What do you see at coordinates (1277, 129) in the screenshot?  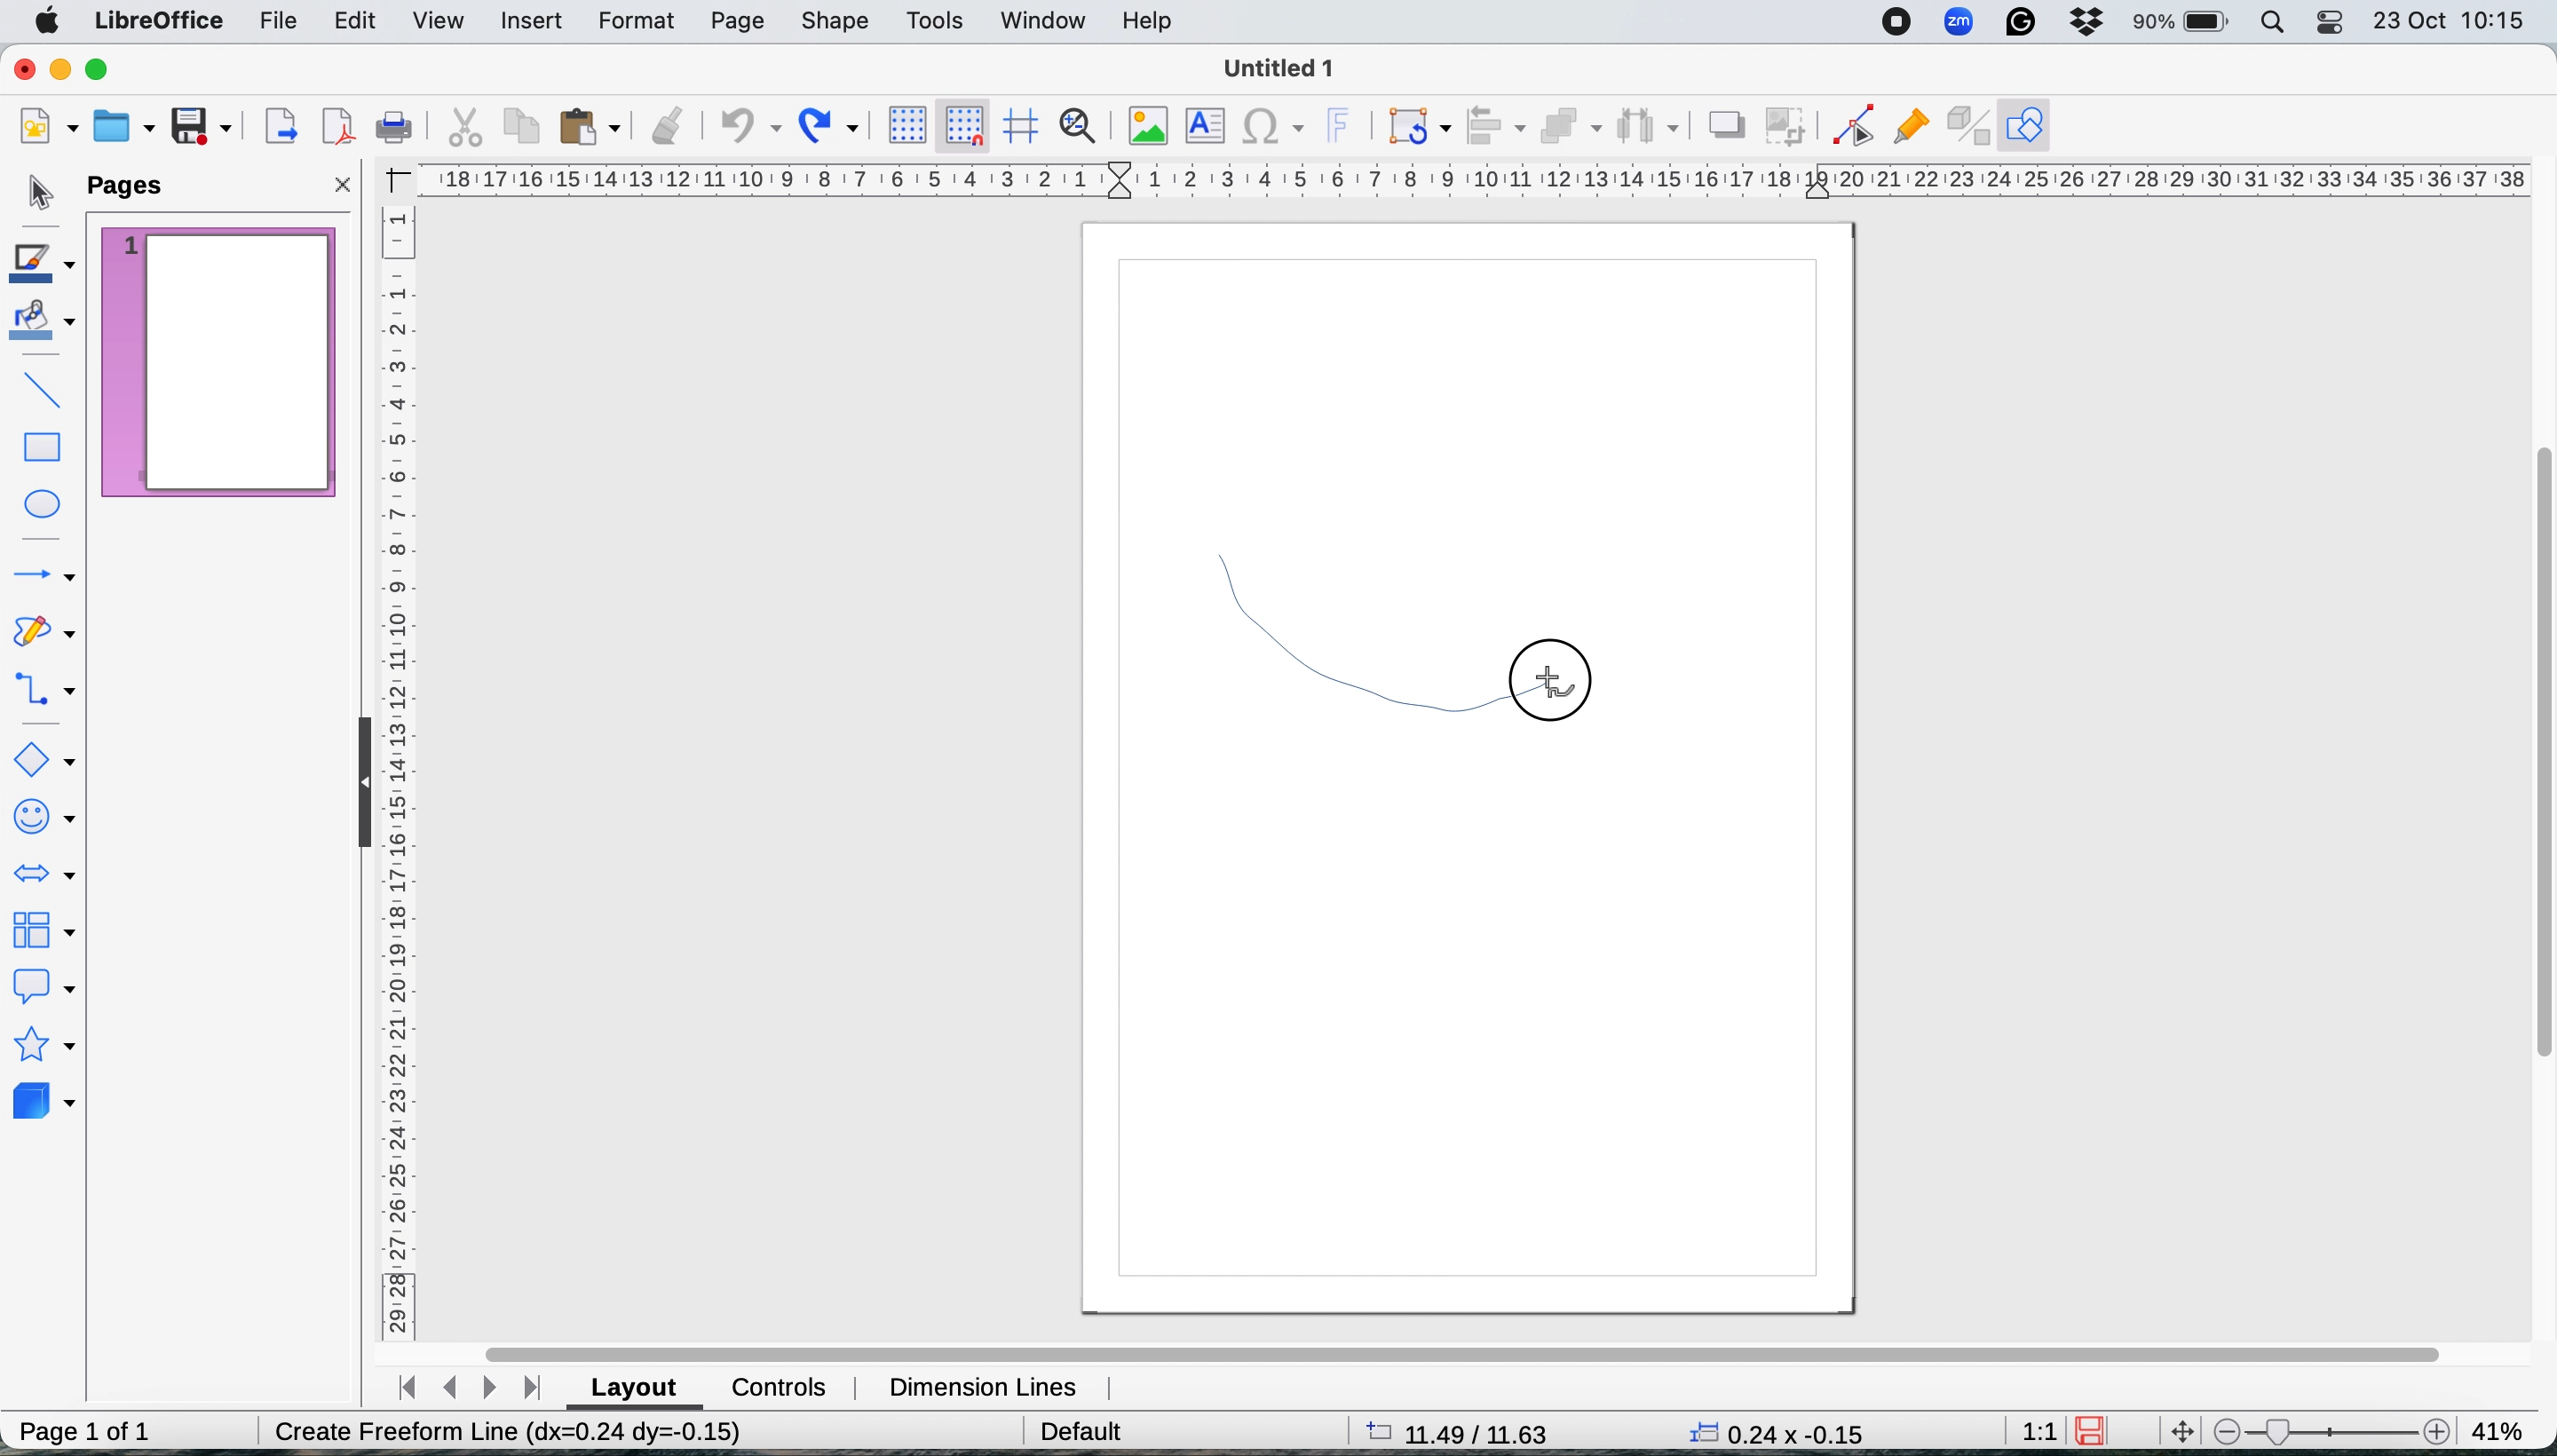 I see `insert special characters` at bounding box center [1277, 129].